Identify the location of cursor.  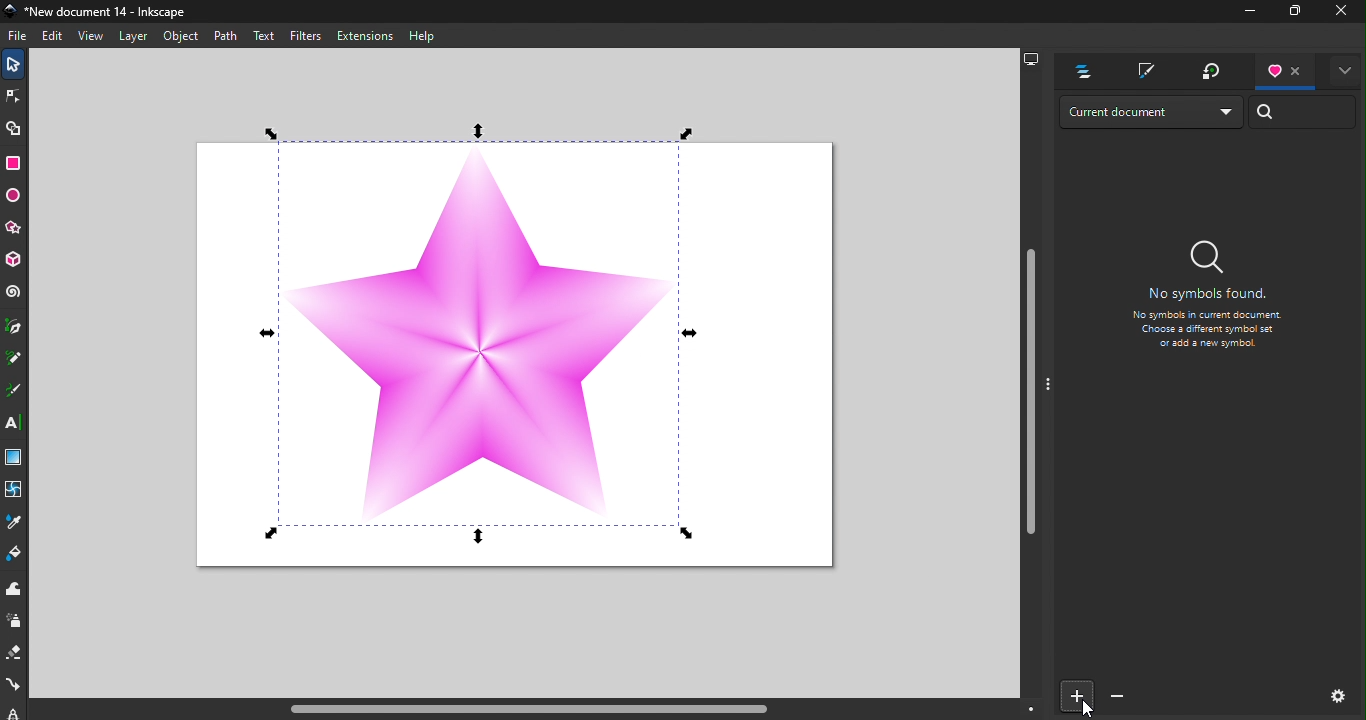
(1083, 708).